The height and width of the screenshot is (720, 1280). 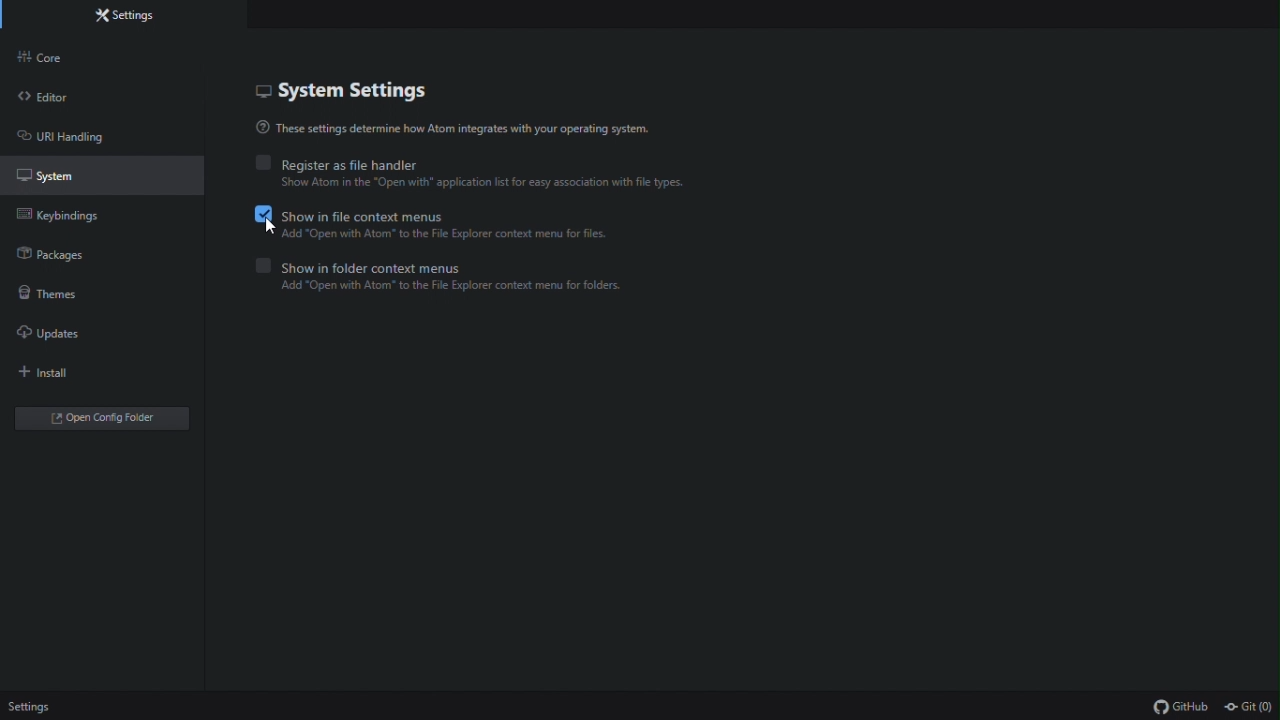 I want to click on Install, so click(x=63, y=376).